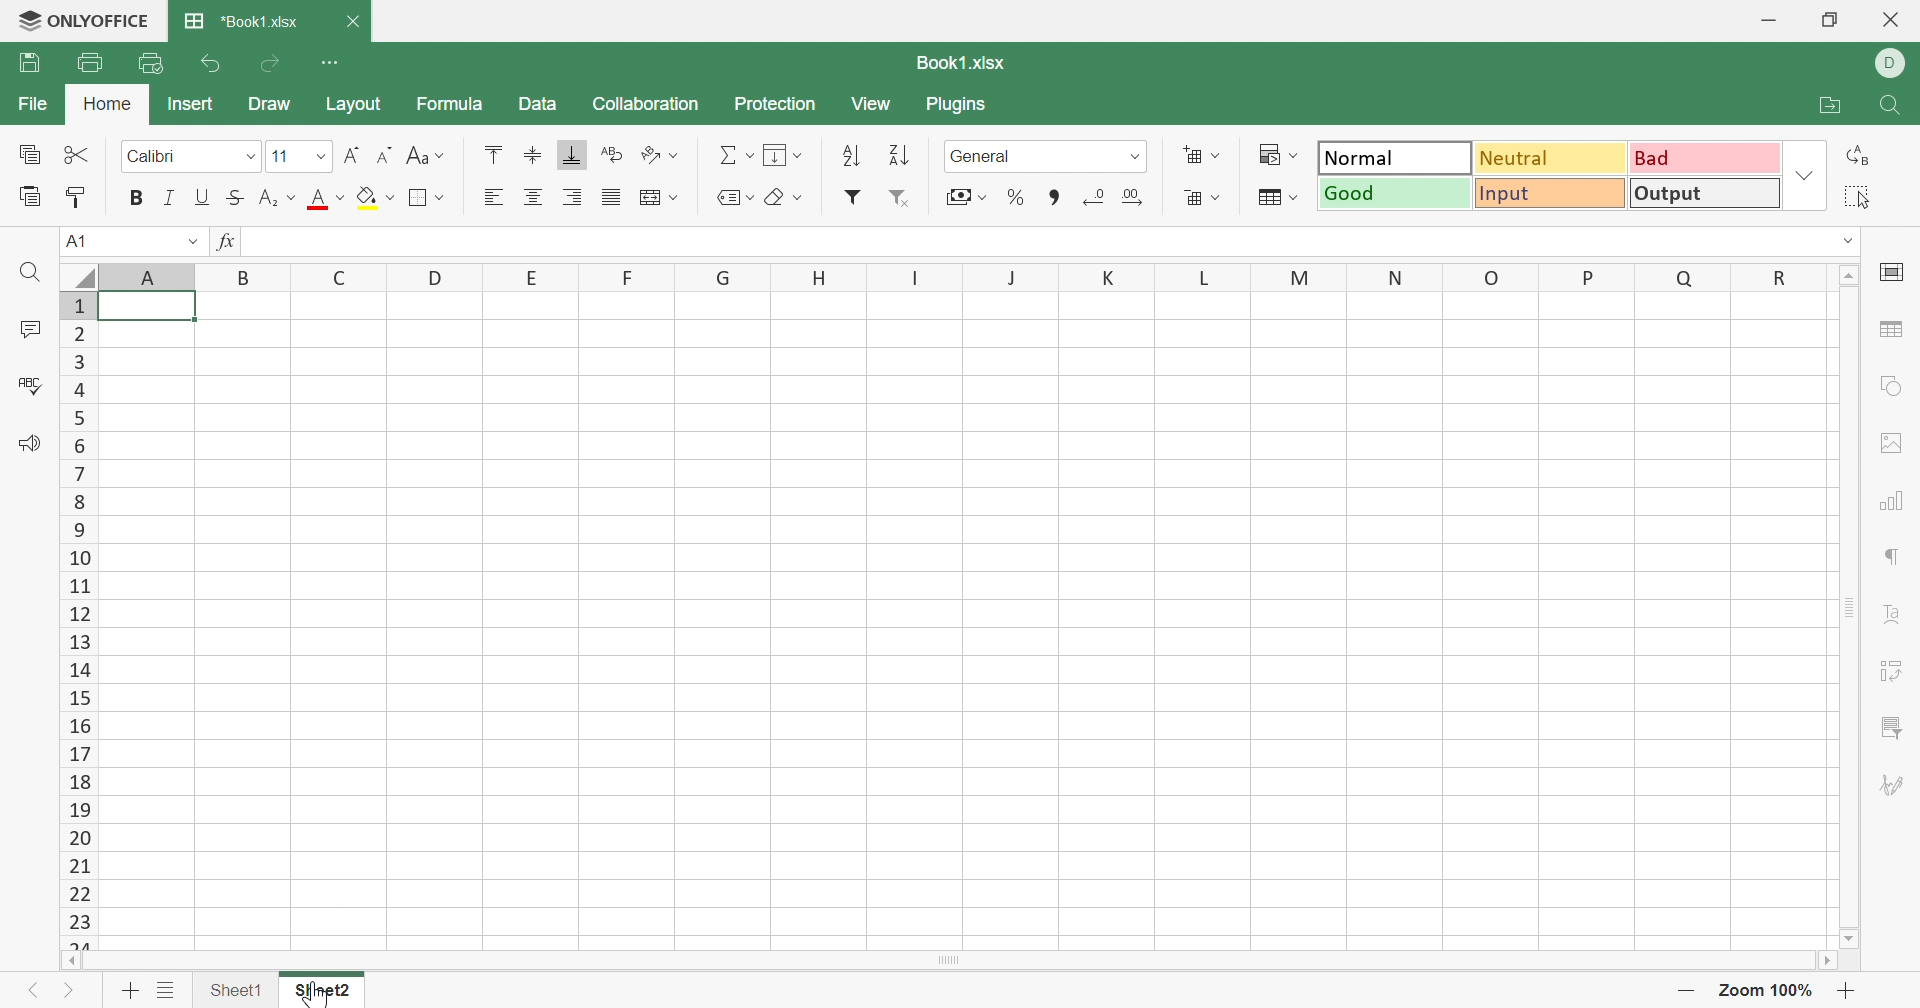 The height and width of the screenshot is (1008, 1920). What do you see at coordinates (779, 102) in the screenshot?
I see `Protection` at bounding box center [779, 102].